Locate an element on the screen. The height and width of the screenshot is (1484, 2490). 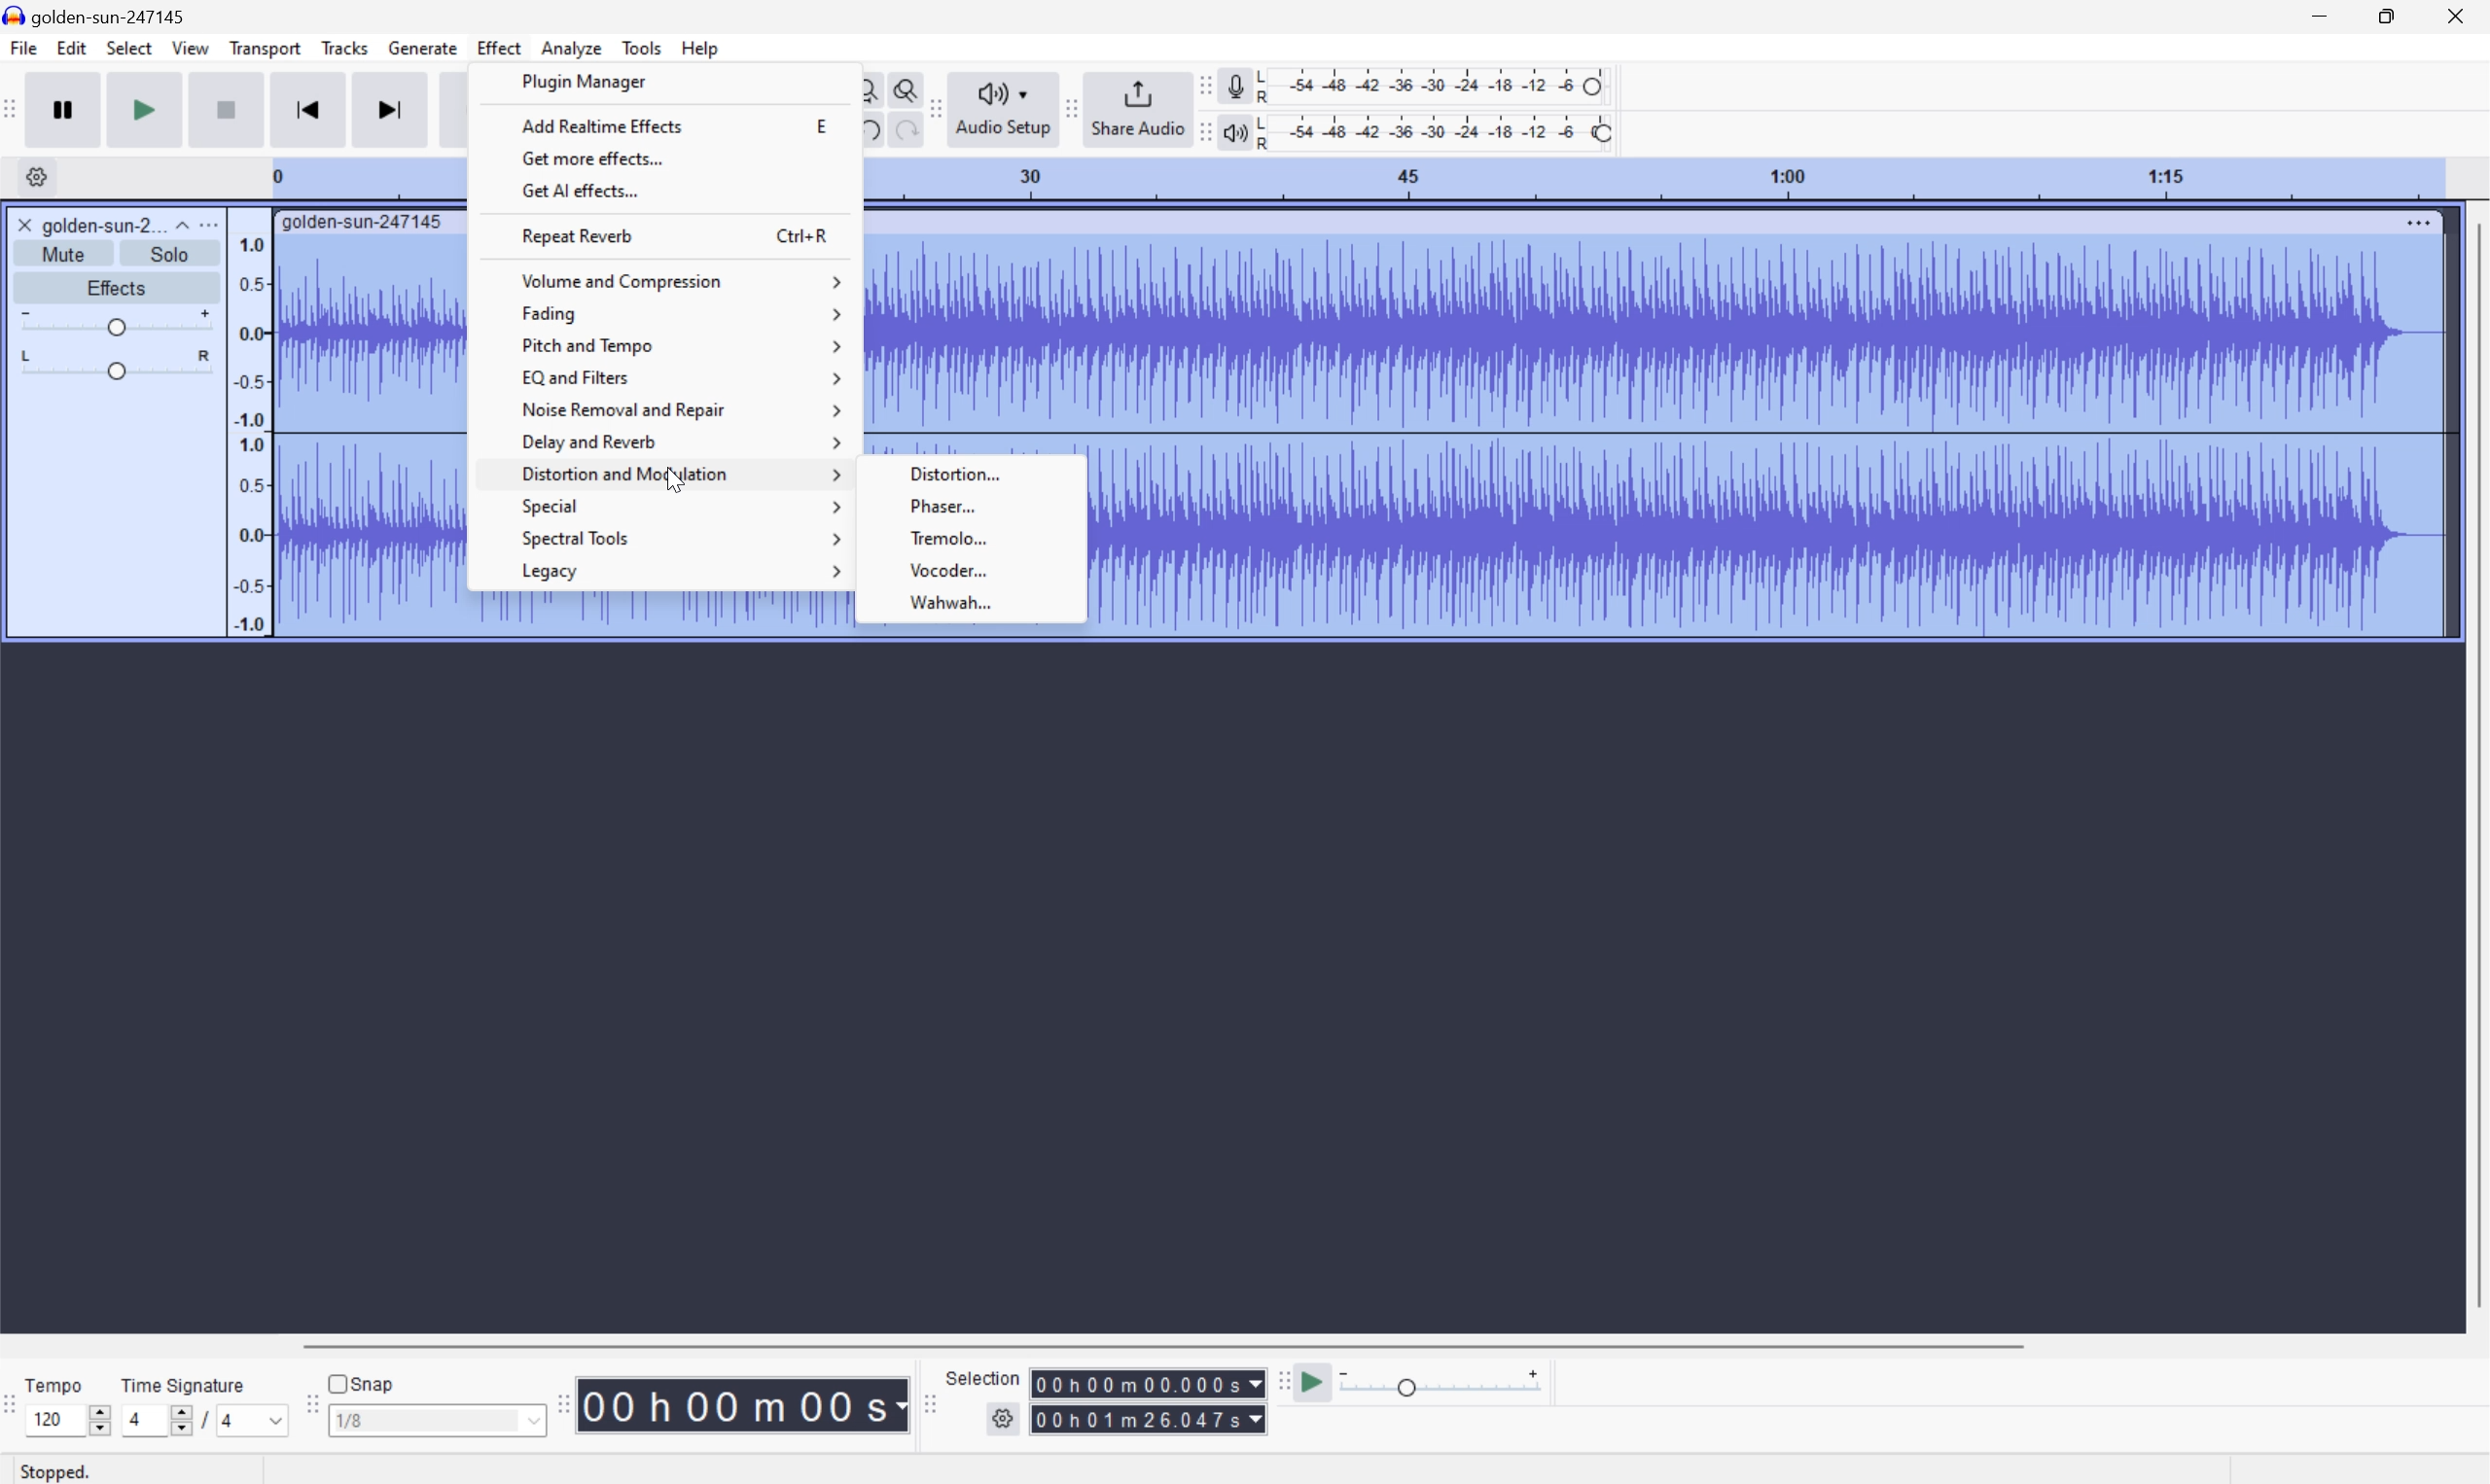
Audacity playback meter toolbar is located at coordinates (1204, 131).